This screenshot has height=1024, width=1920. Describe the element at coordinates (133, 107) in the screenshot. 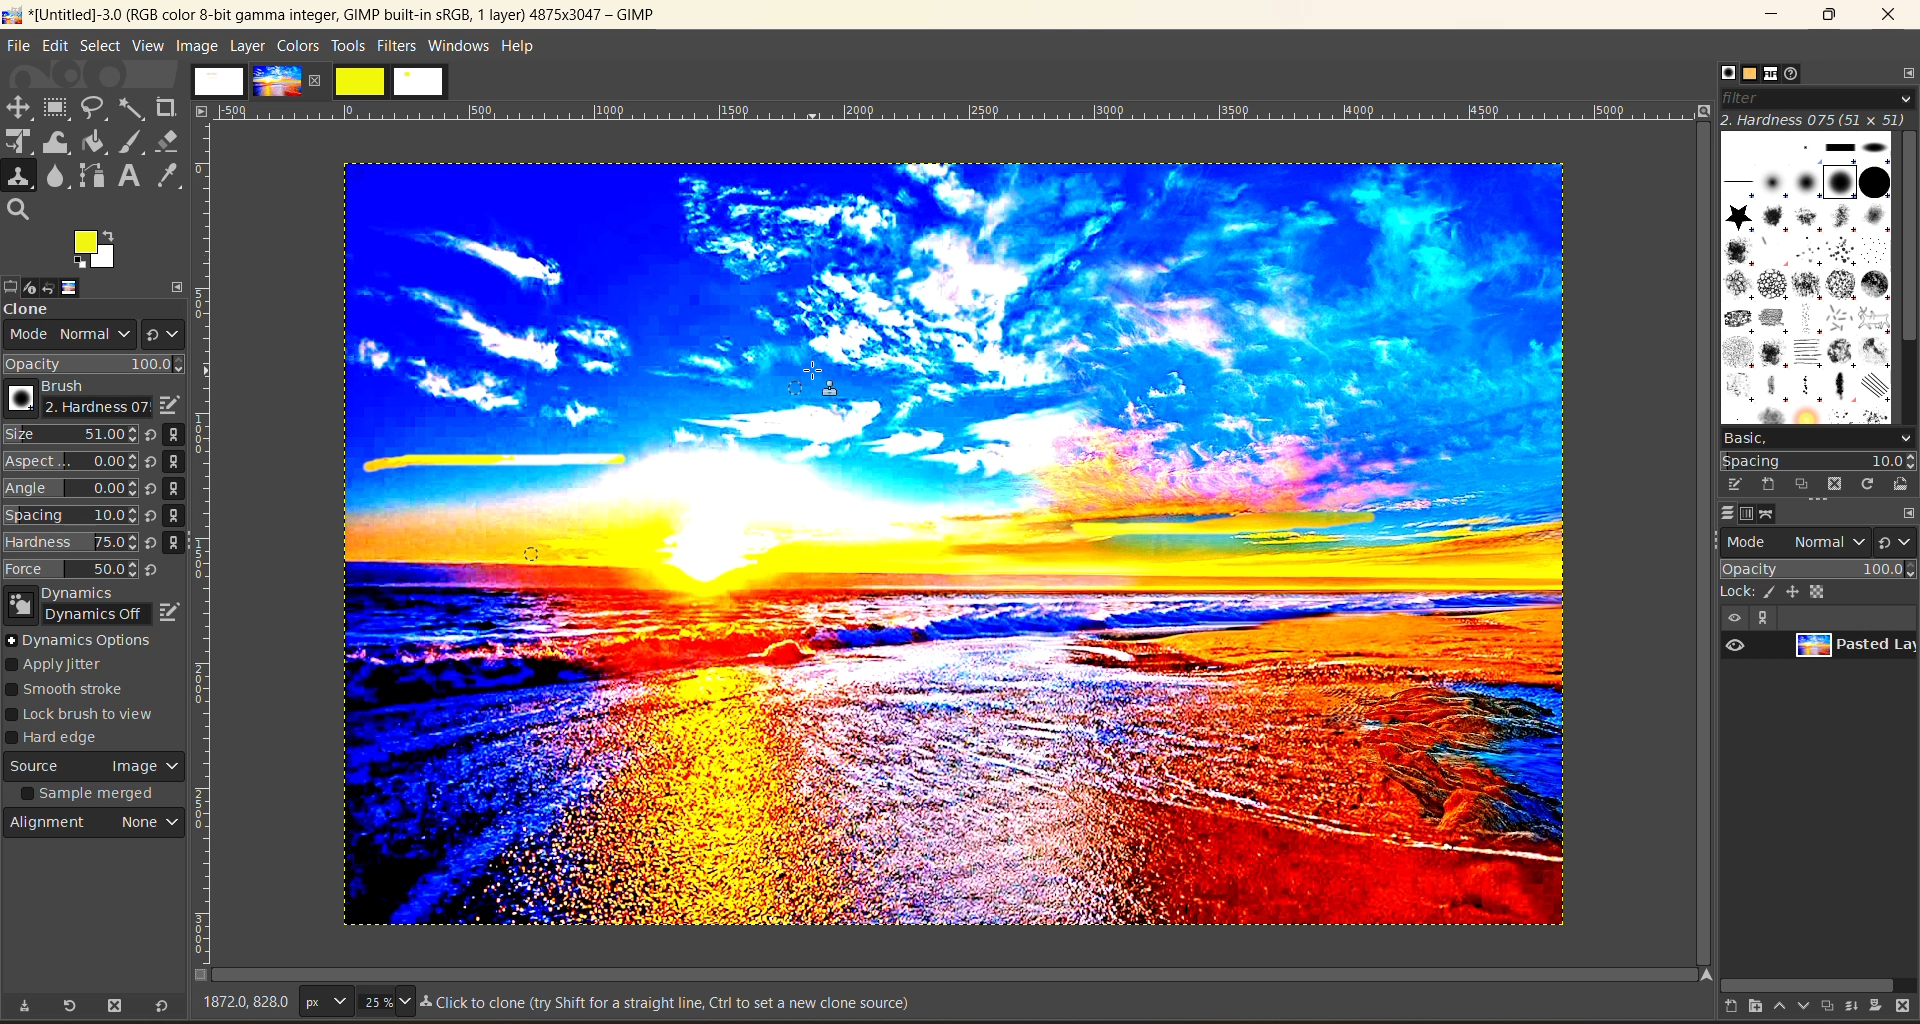

I see `fuzzy text` at that location.